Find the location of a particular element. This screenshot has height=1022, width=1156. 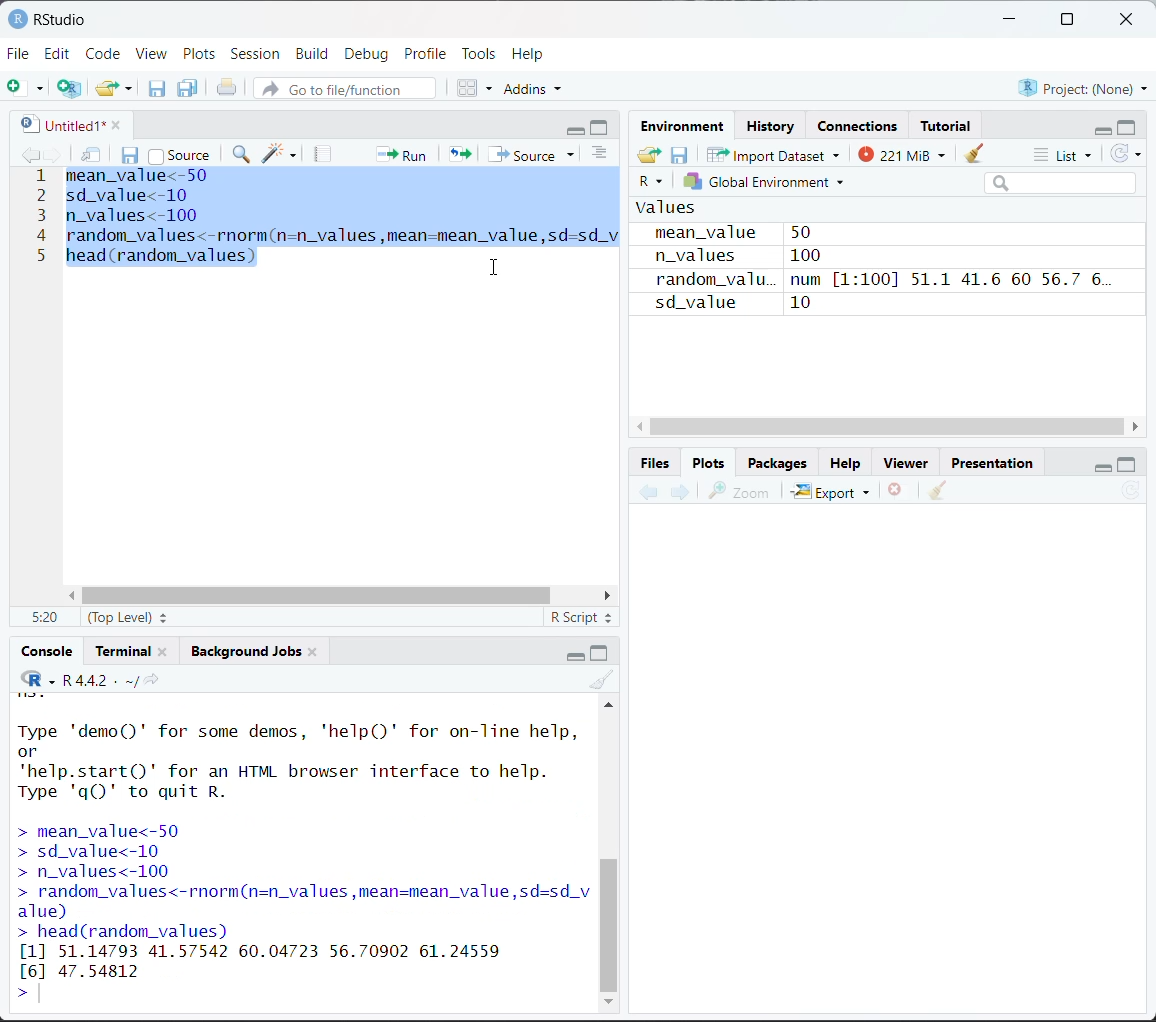

vertical scroll bar is located at coordinates (882, 429).